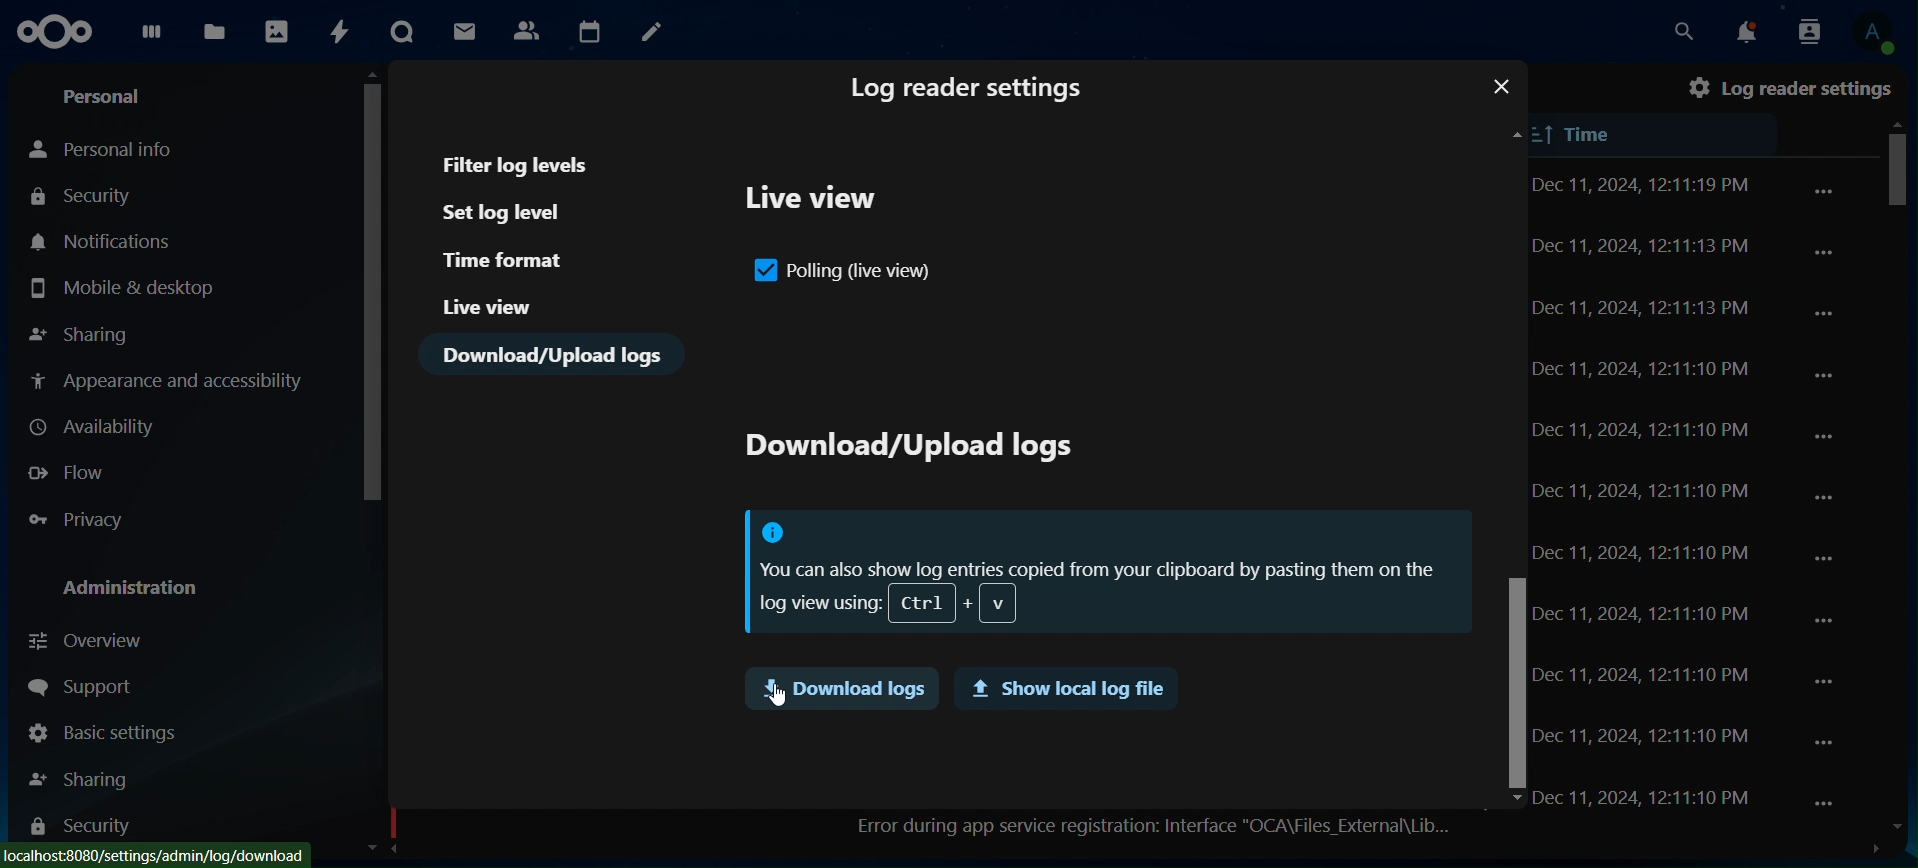 The width and height of the screenshot is (1918, 868). What do you see at coordinates (1872, 34) in the screenshot?
I see `view profile` at bounding box center [1872, 34].